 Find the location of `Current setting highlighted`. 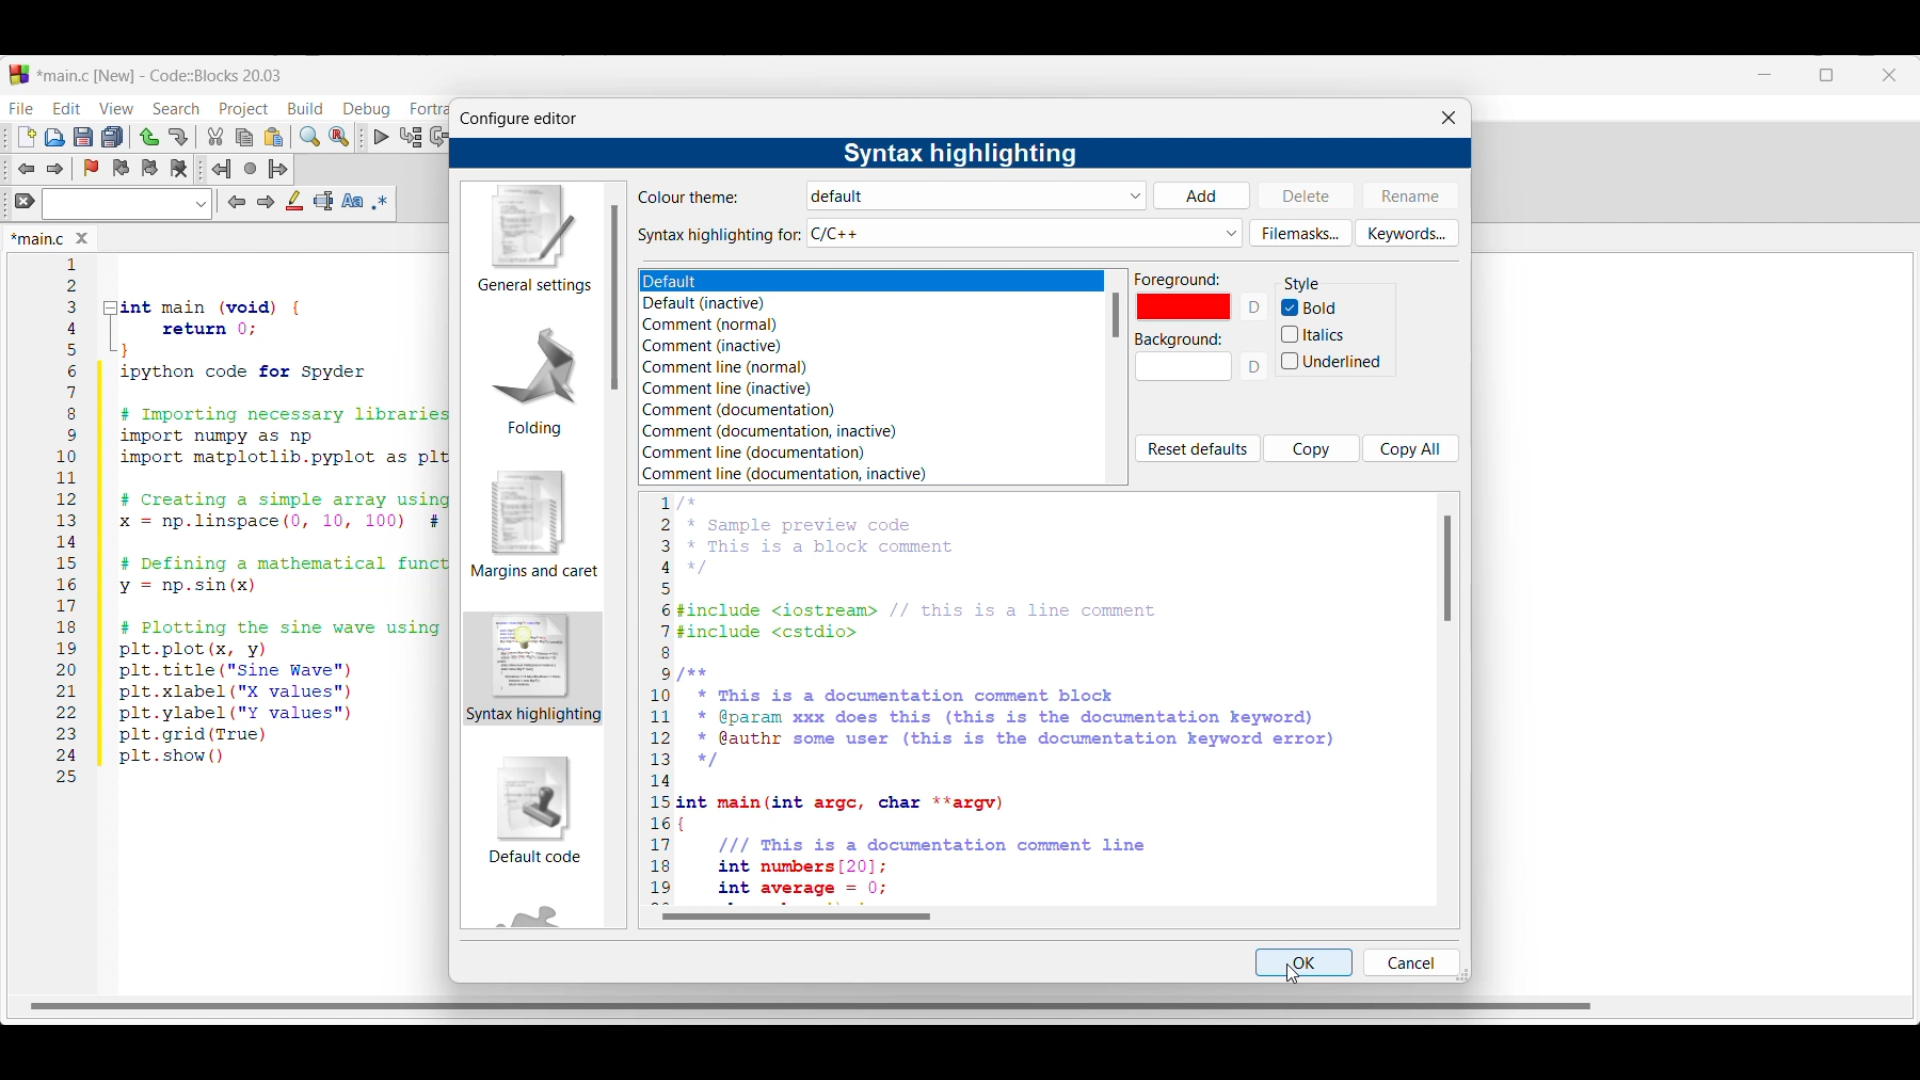

Current setting highlighted is located at coordinates (534, 668).